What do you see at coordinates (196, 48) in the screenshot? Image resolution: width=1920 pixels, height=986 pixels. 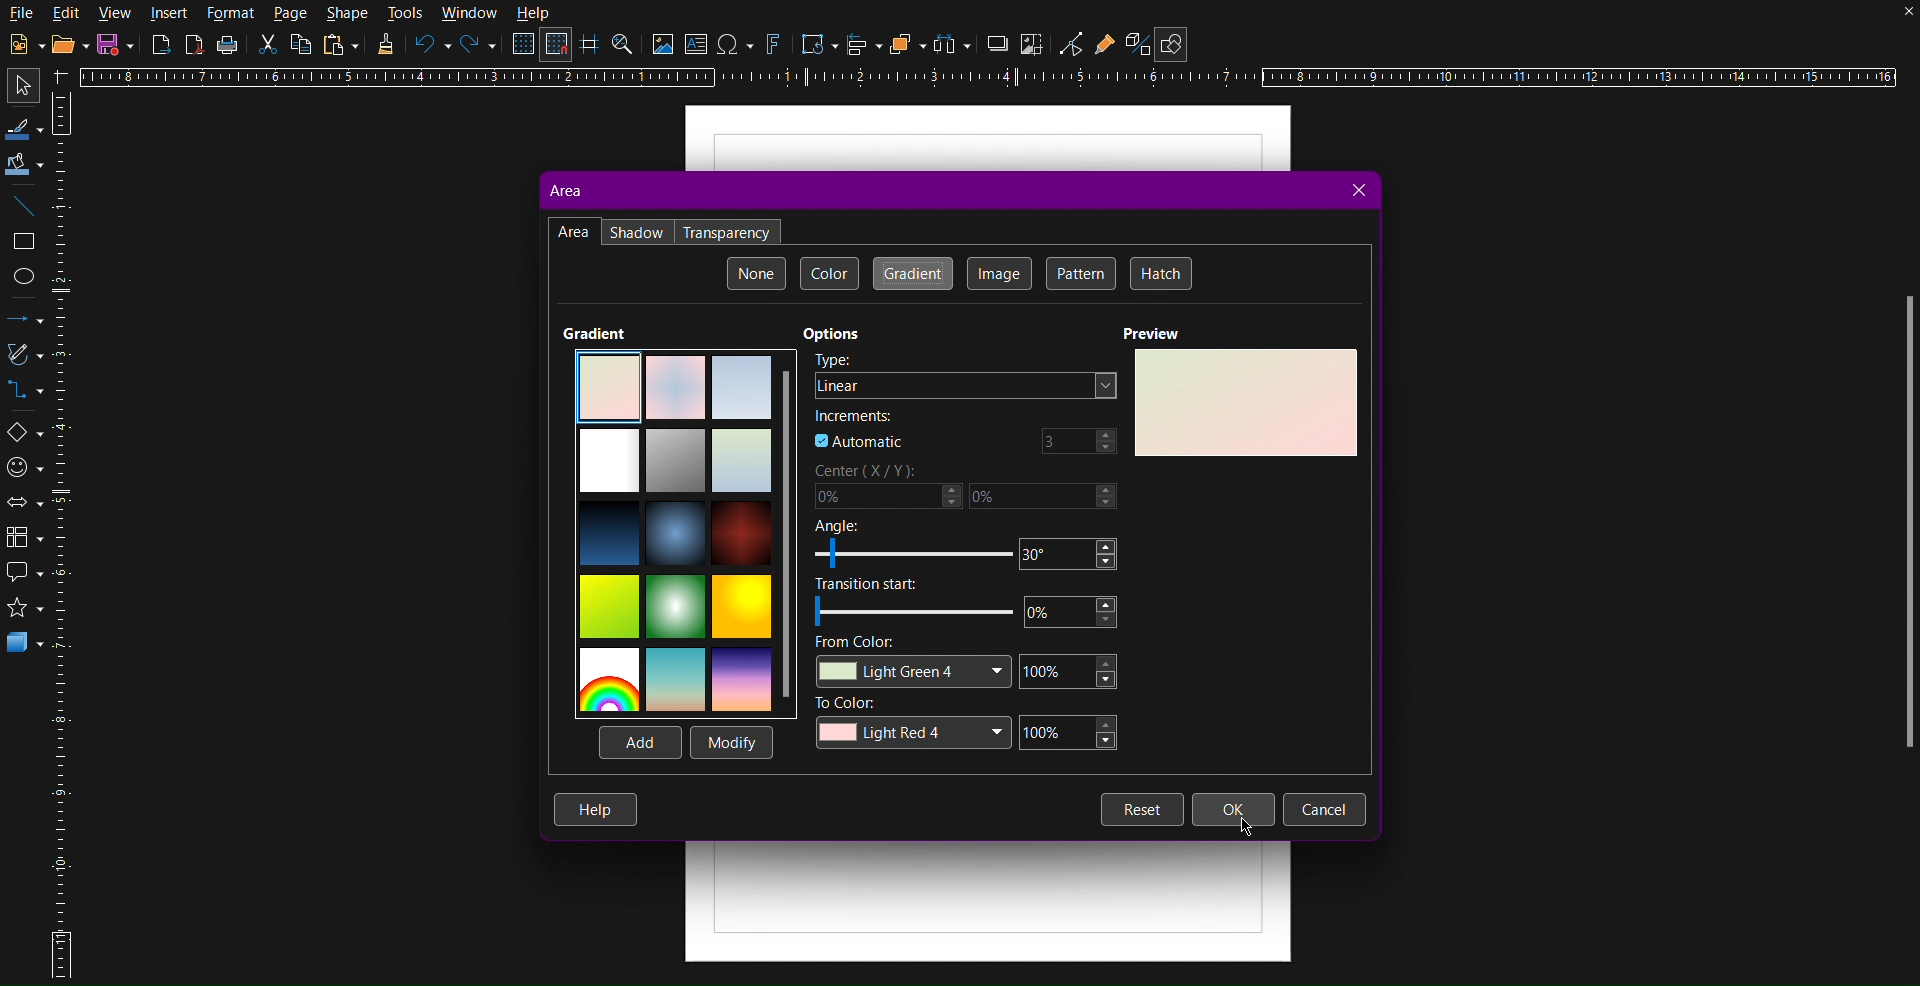 I see `Export as PDF` at bounding box center [196, 48].